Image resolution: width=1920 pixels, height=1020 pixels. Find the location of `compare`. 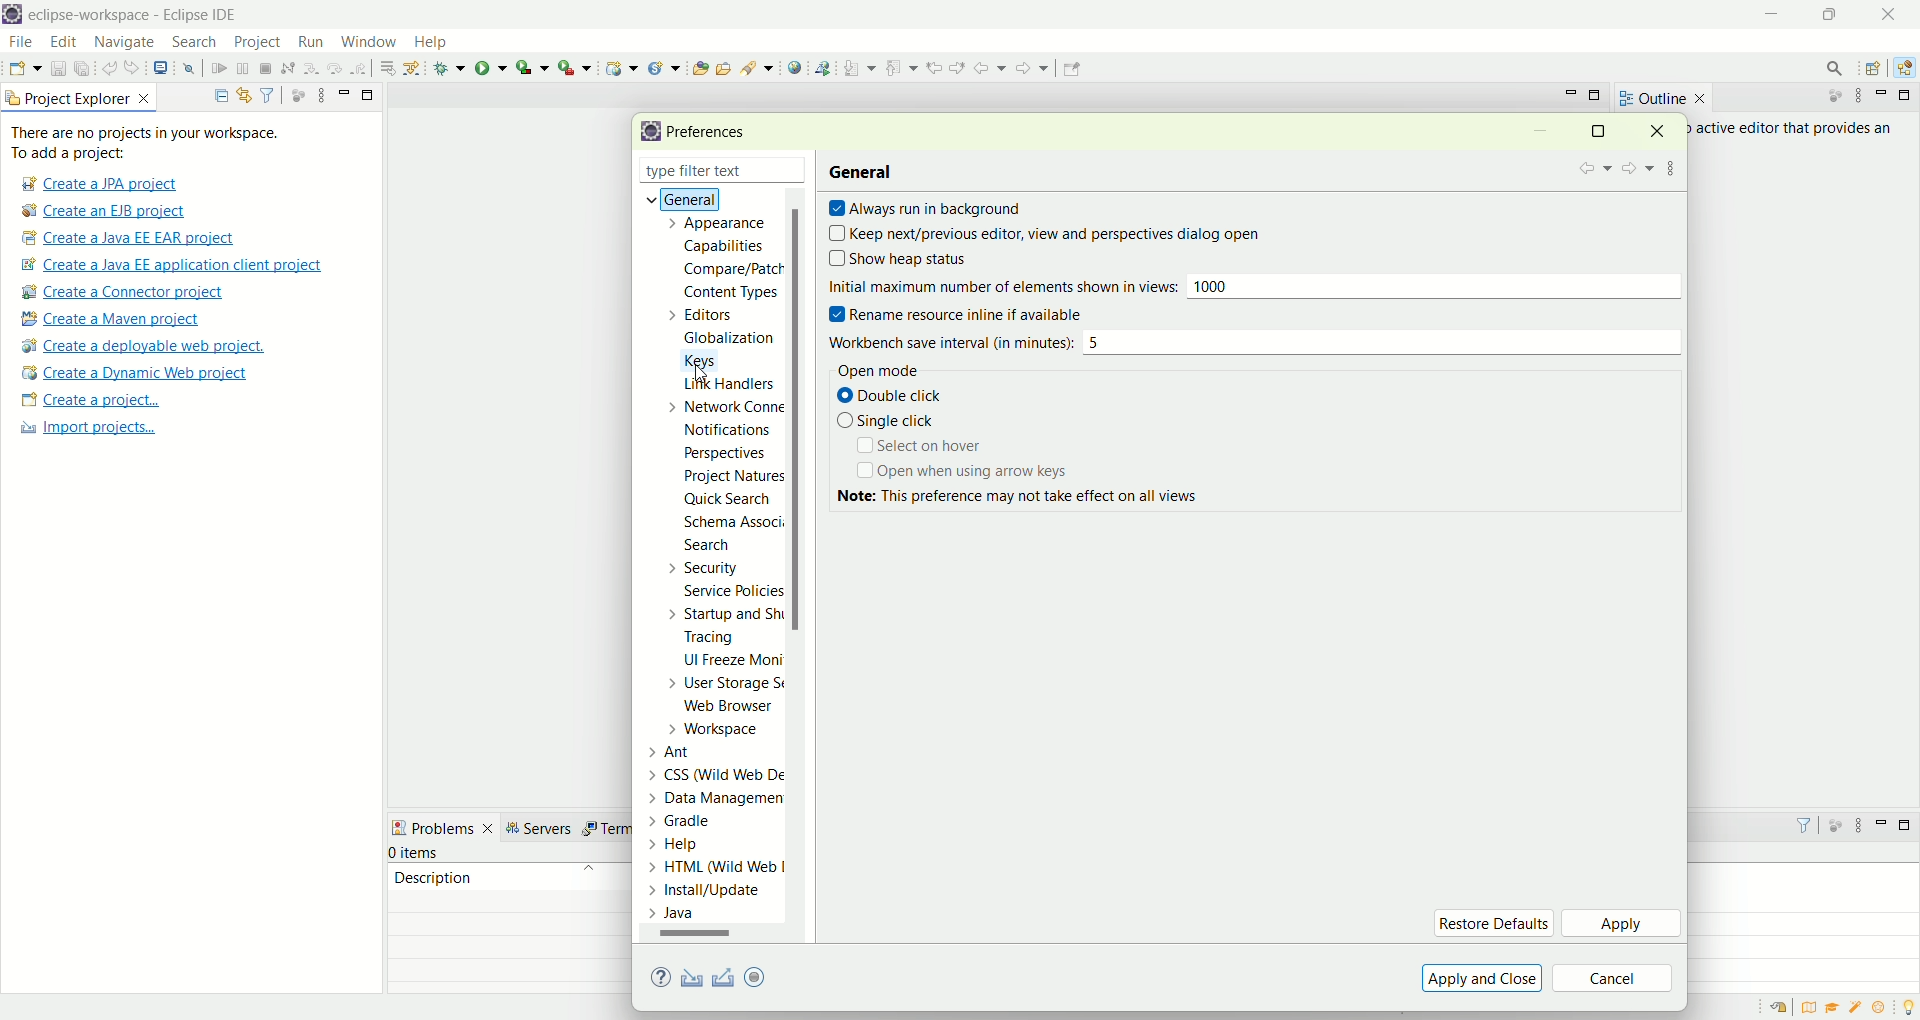

compare is located at coordinates (731, 268).